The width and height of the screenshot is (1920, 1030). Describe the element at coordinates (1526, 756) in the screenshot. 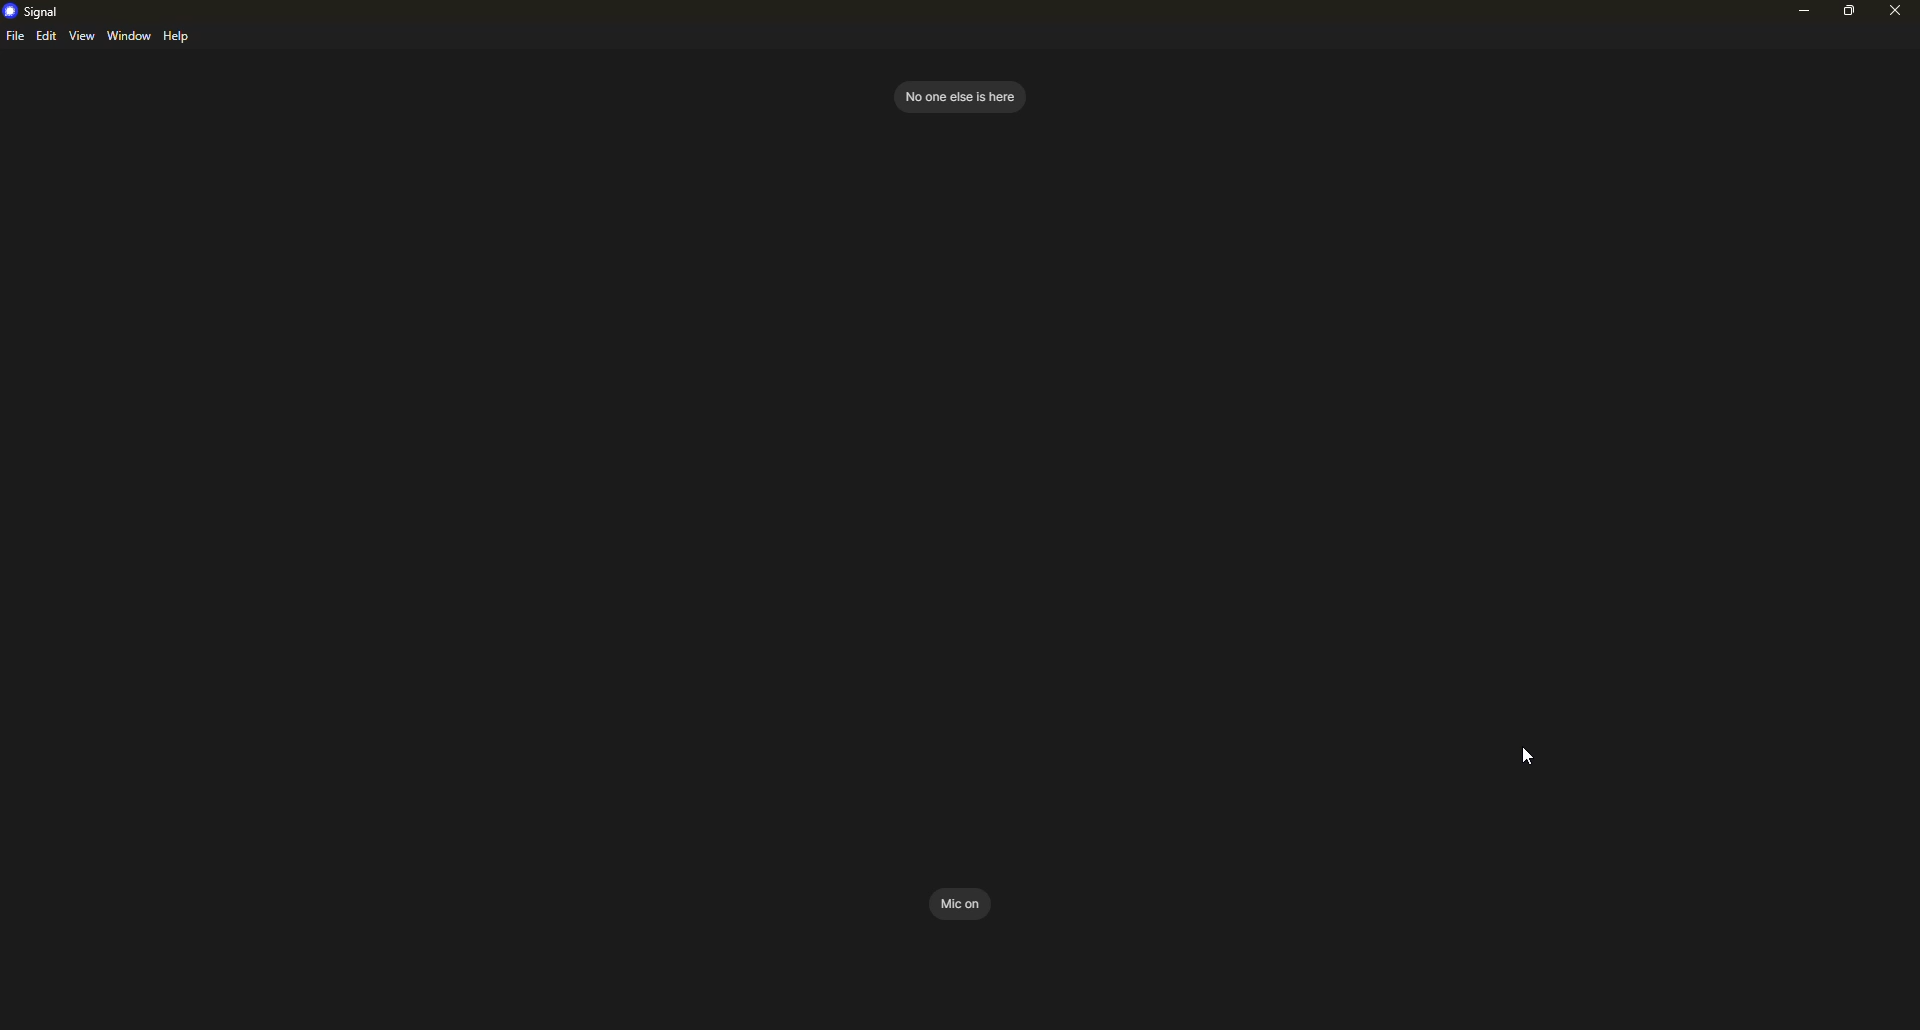

I see `cursor` at that location.